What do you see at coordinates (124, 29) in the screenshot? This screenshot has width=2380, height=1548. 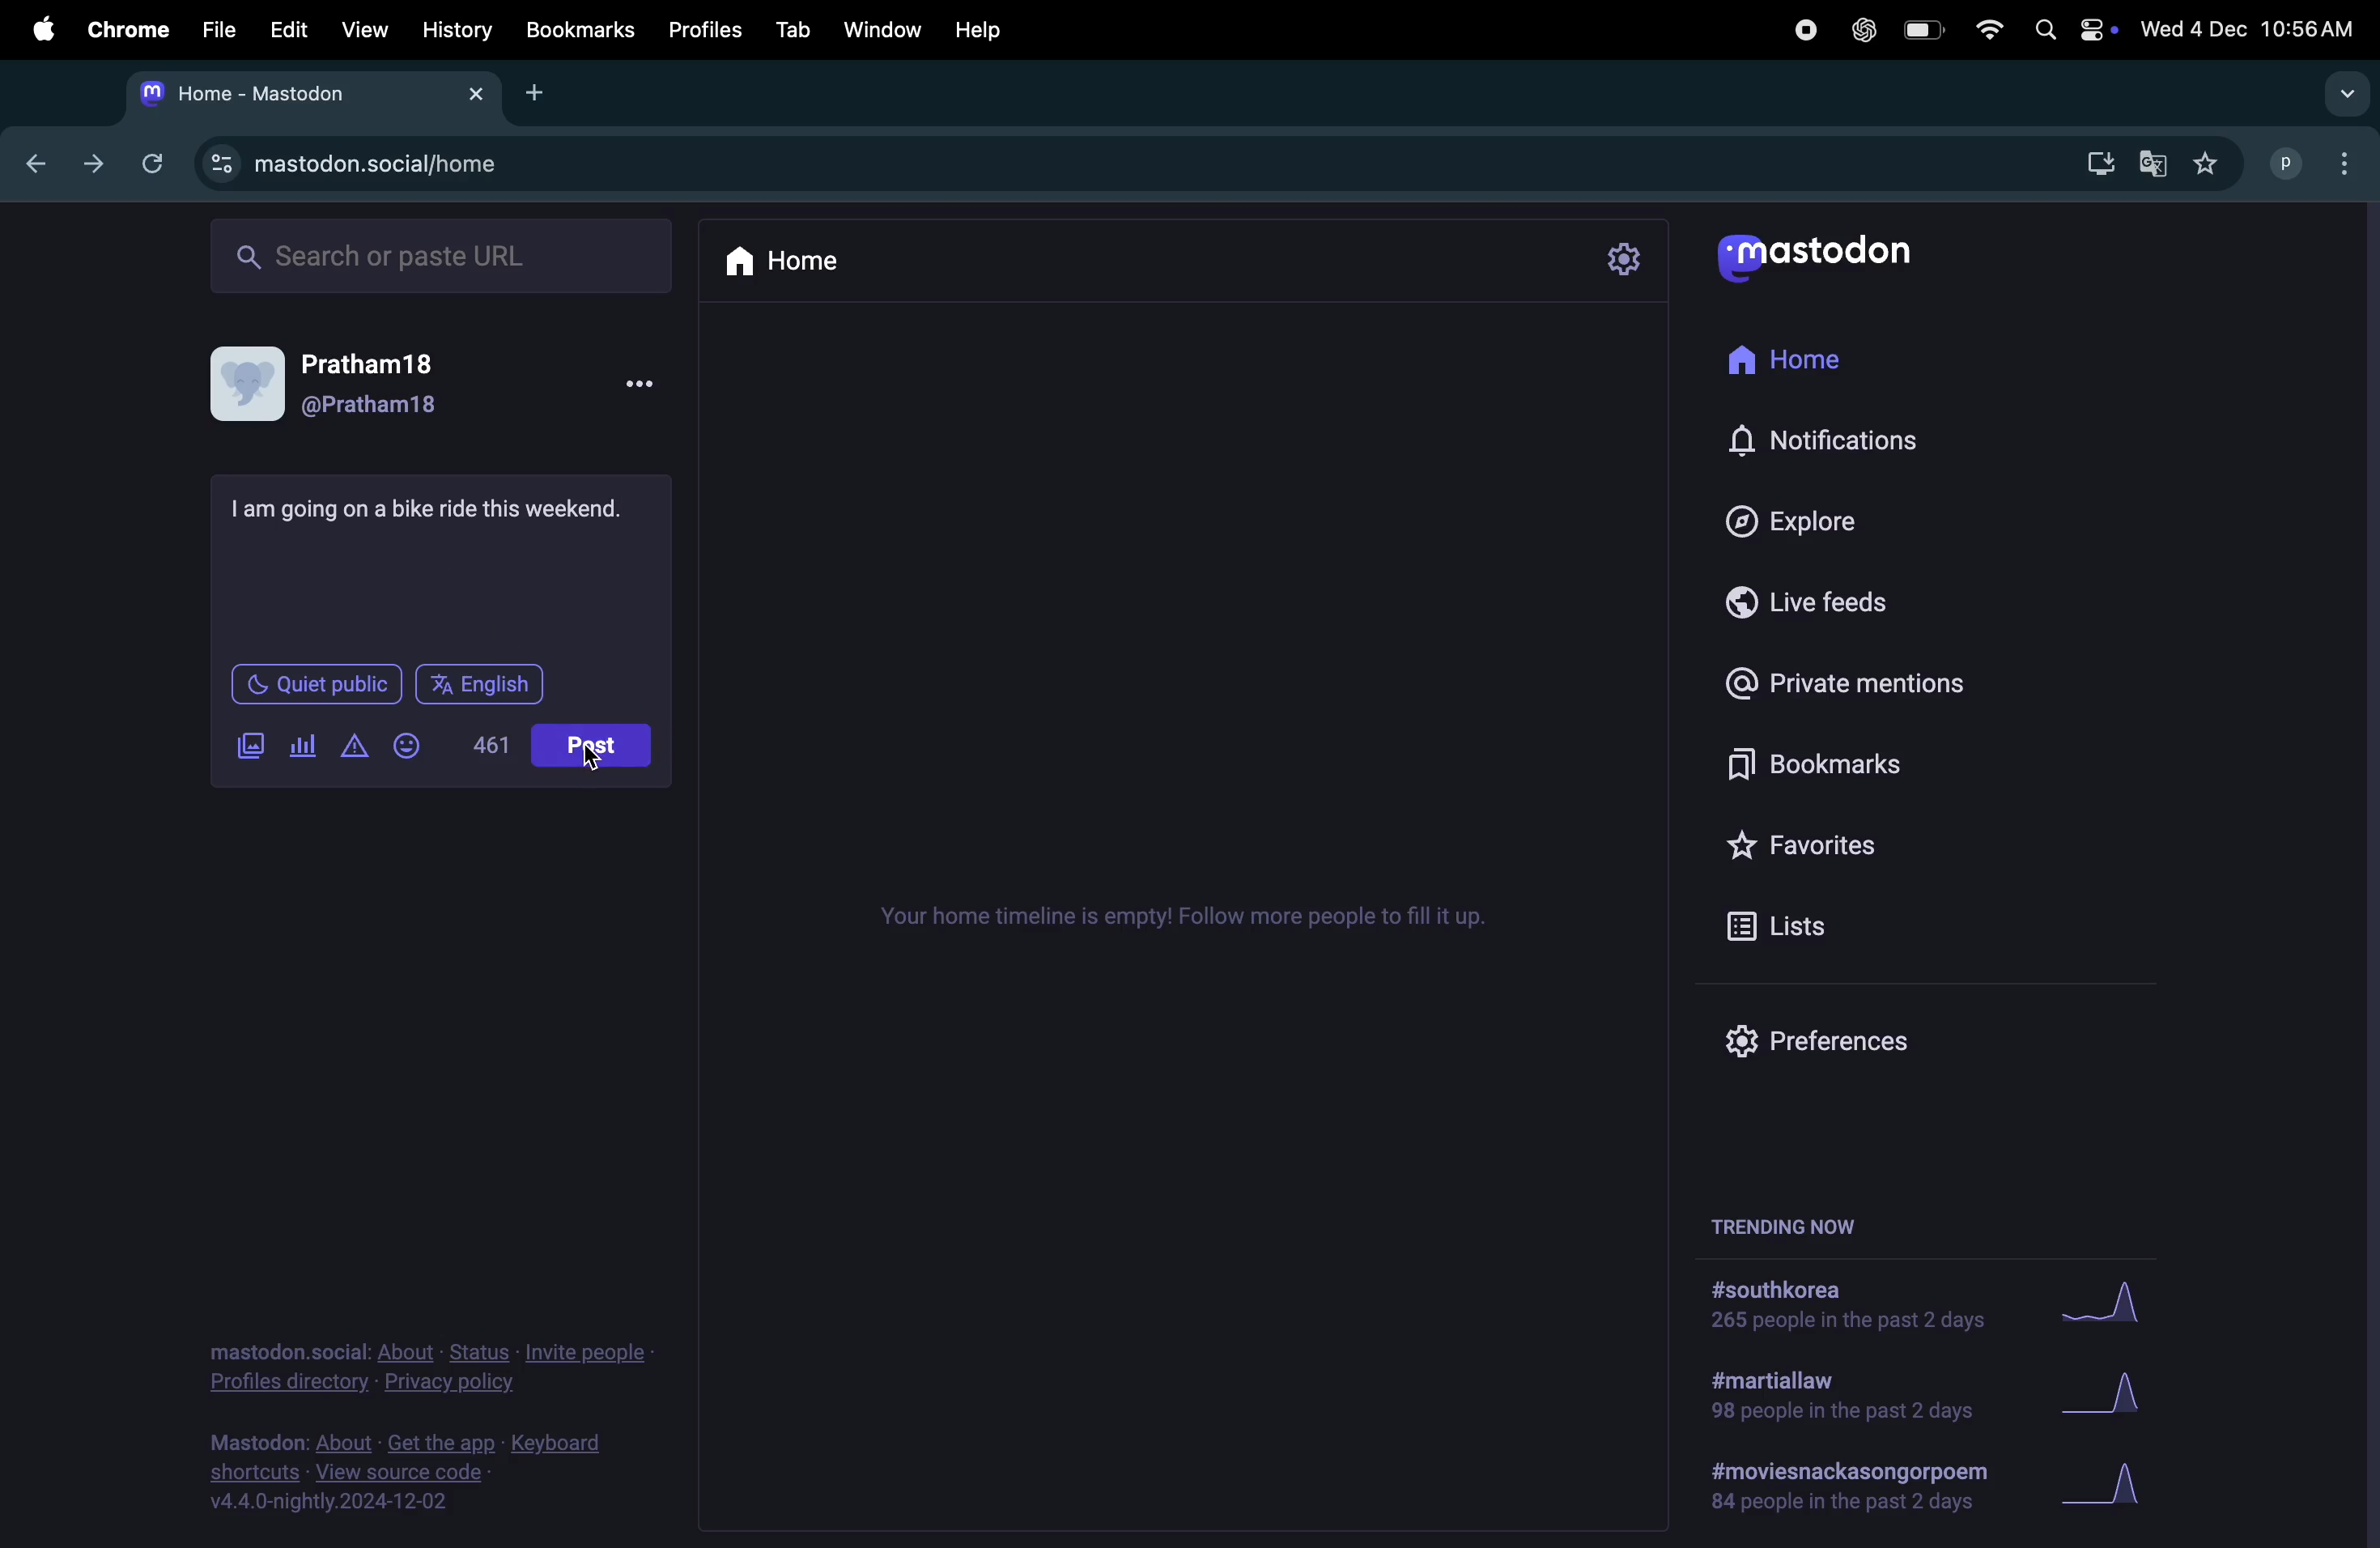 I see `chrome` at bounding box center [124, 29].